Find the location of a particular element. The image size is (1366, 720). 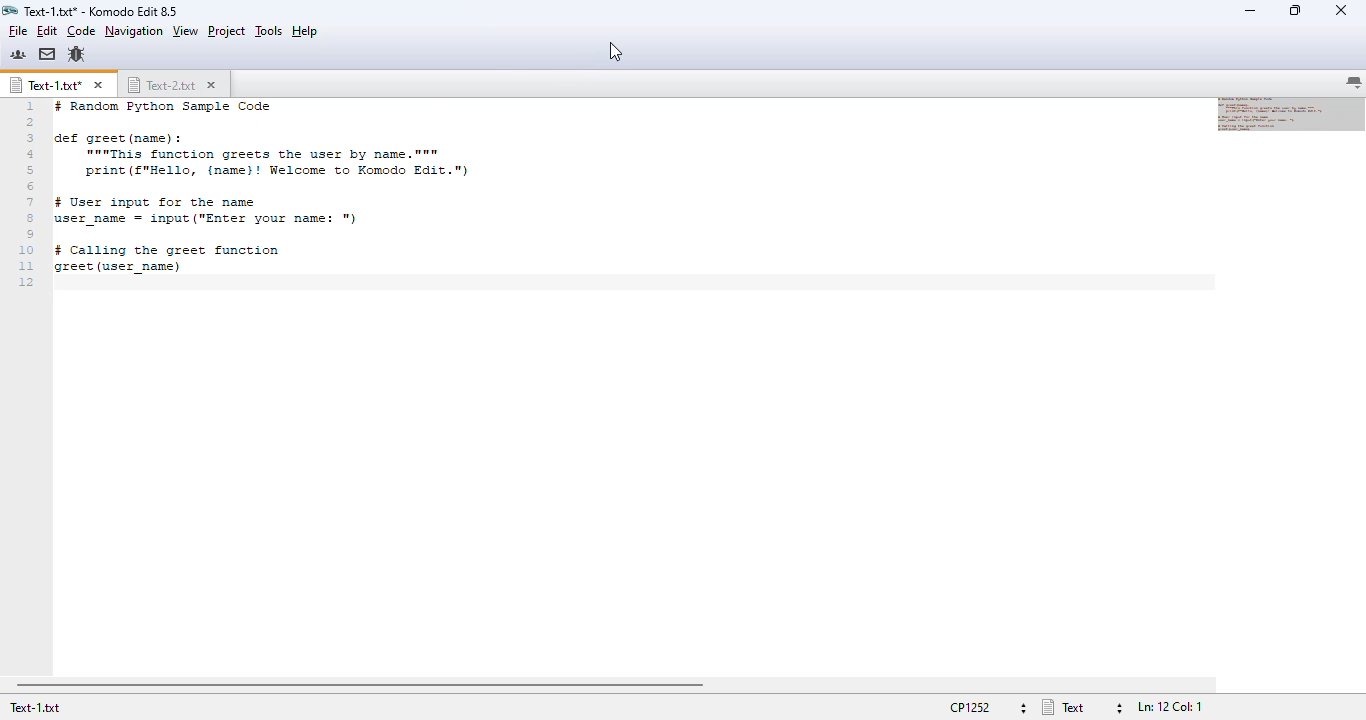

project is located at coordinates (227, 31).